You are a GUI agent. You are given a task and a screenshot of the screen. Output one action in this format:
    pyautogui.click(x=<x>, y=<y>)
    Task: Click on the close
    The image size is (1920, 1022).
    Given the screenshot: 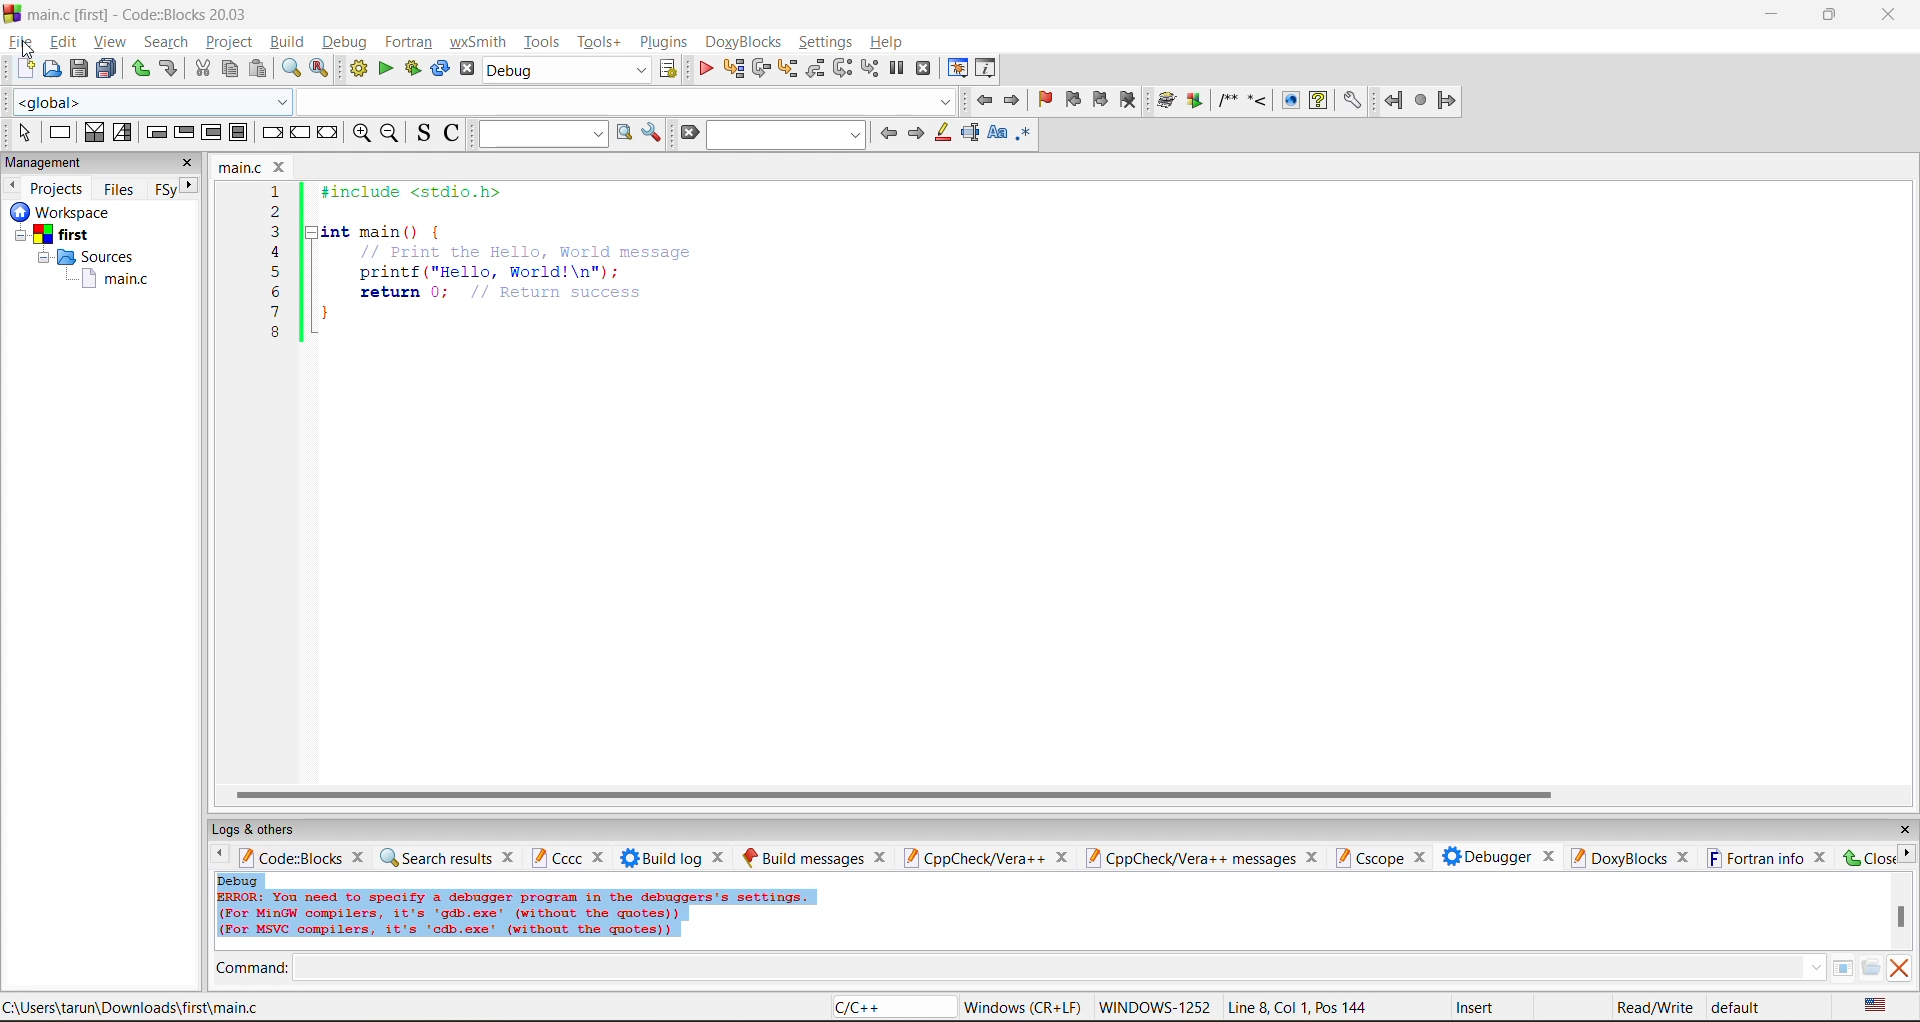 What is the action you would take?
    pyautogui.click(x=601, y=858)
    